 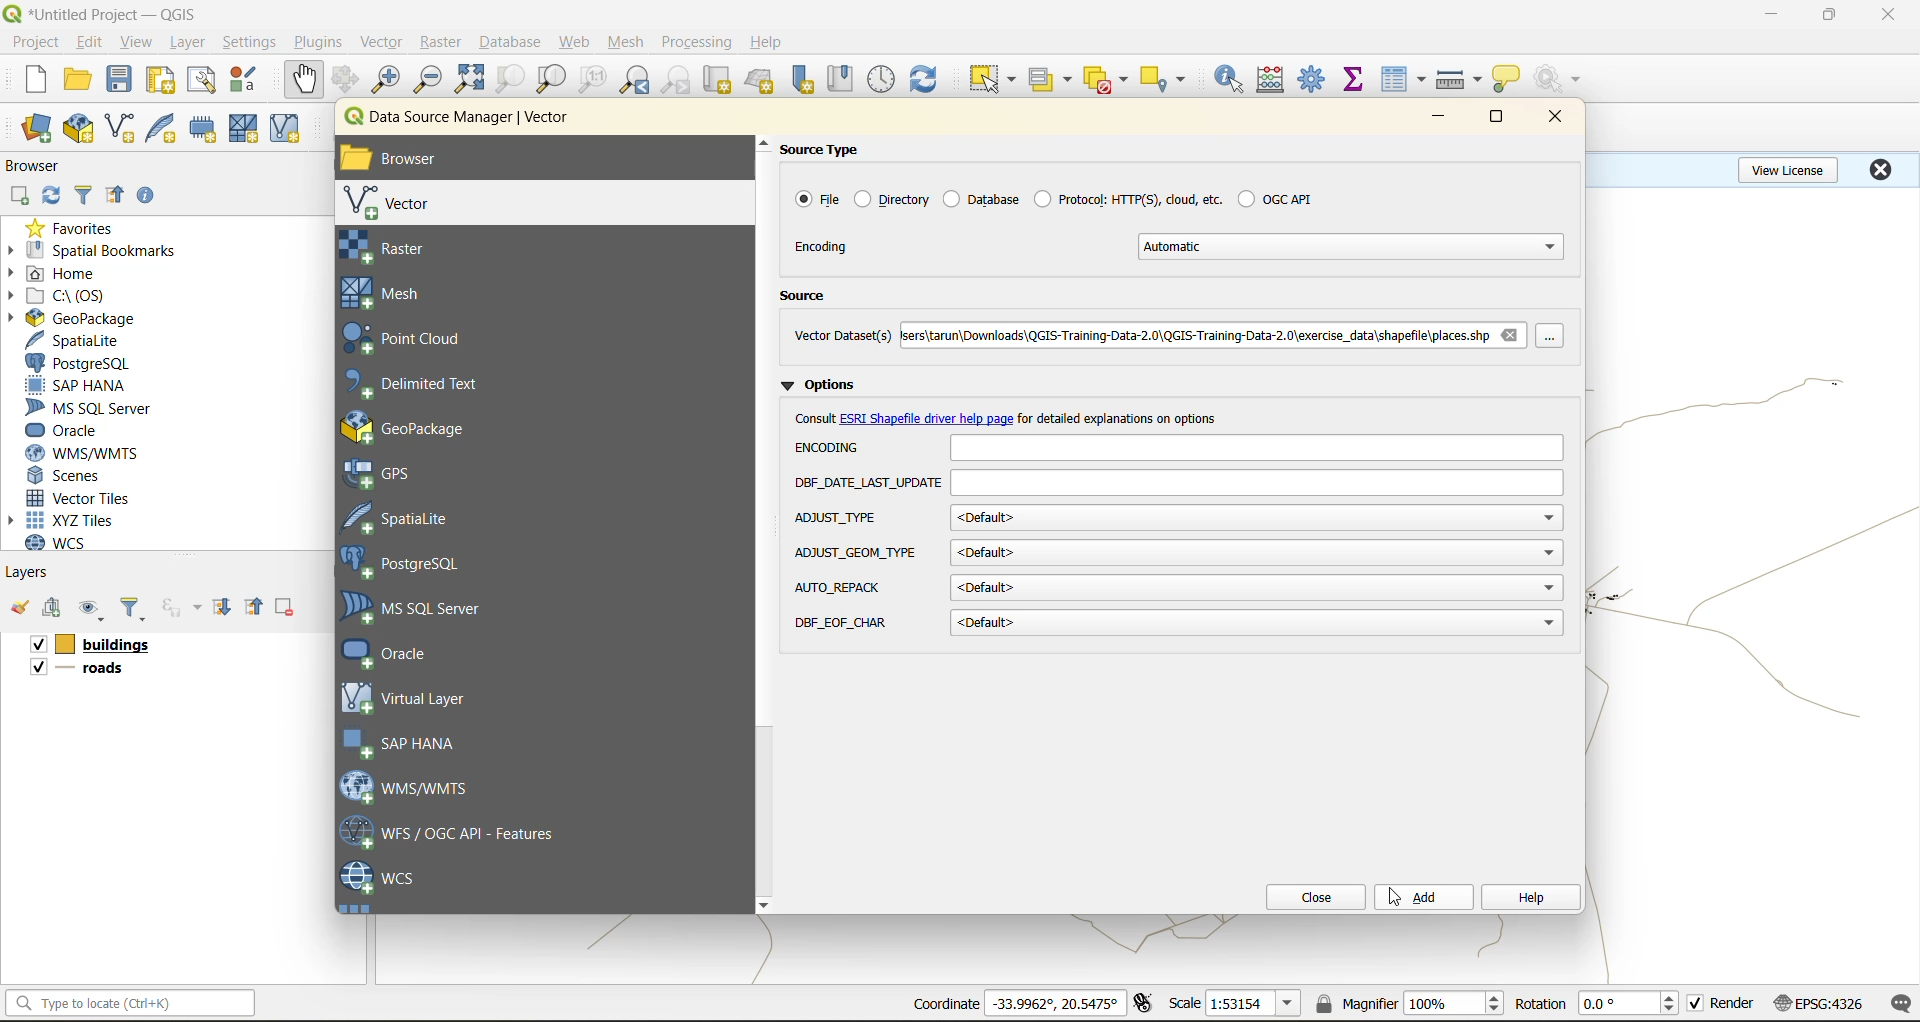 I want to click on protocol:https, so click(x=1128, y=197).